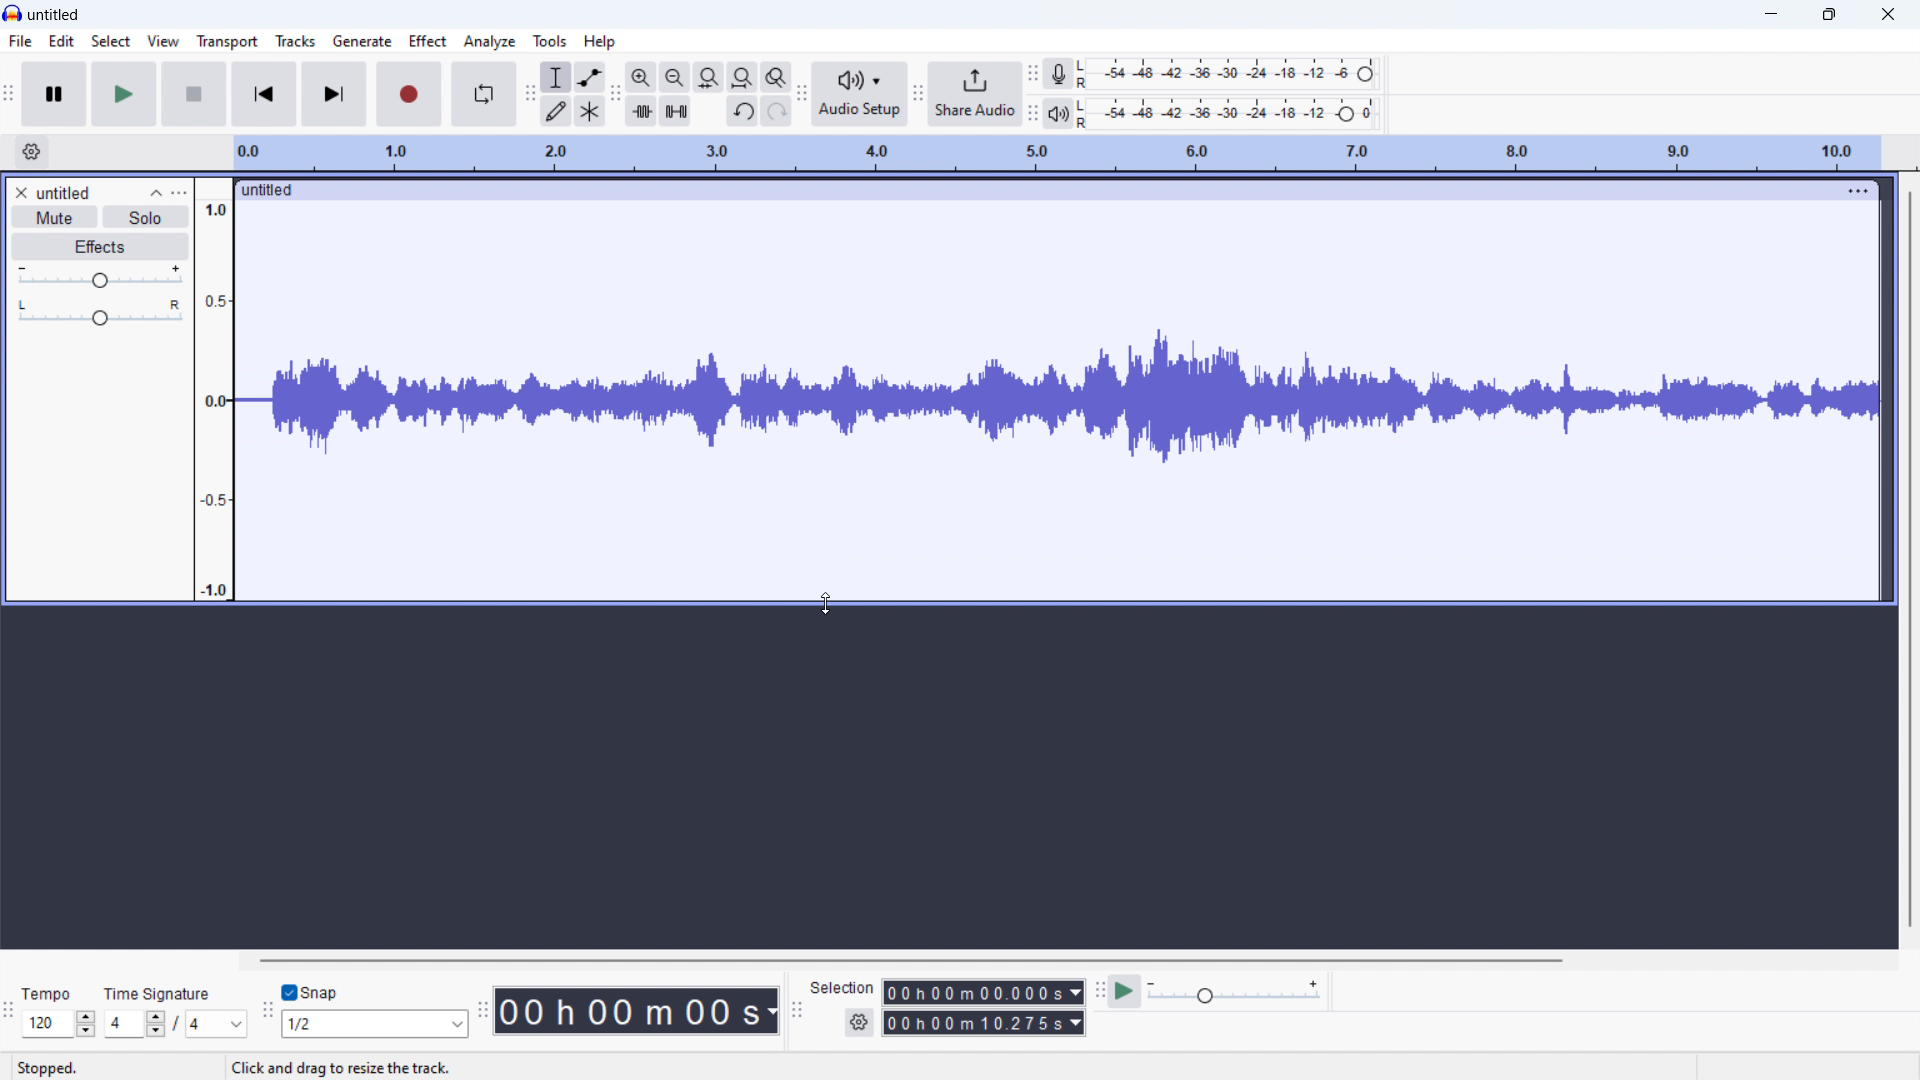  What do you see at coordinates (310, 992) in the screenshot?
I see `toggle snap` at bounding box center [310, 992].